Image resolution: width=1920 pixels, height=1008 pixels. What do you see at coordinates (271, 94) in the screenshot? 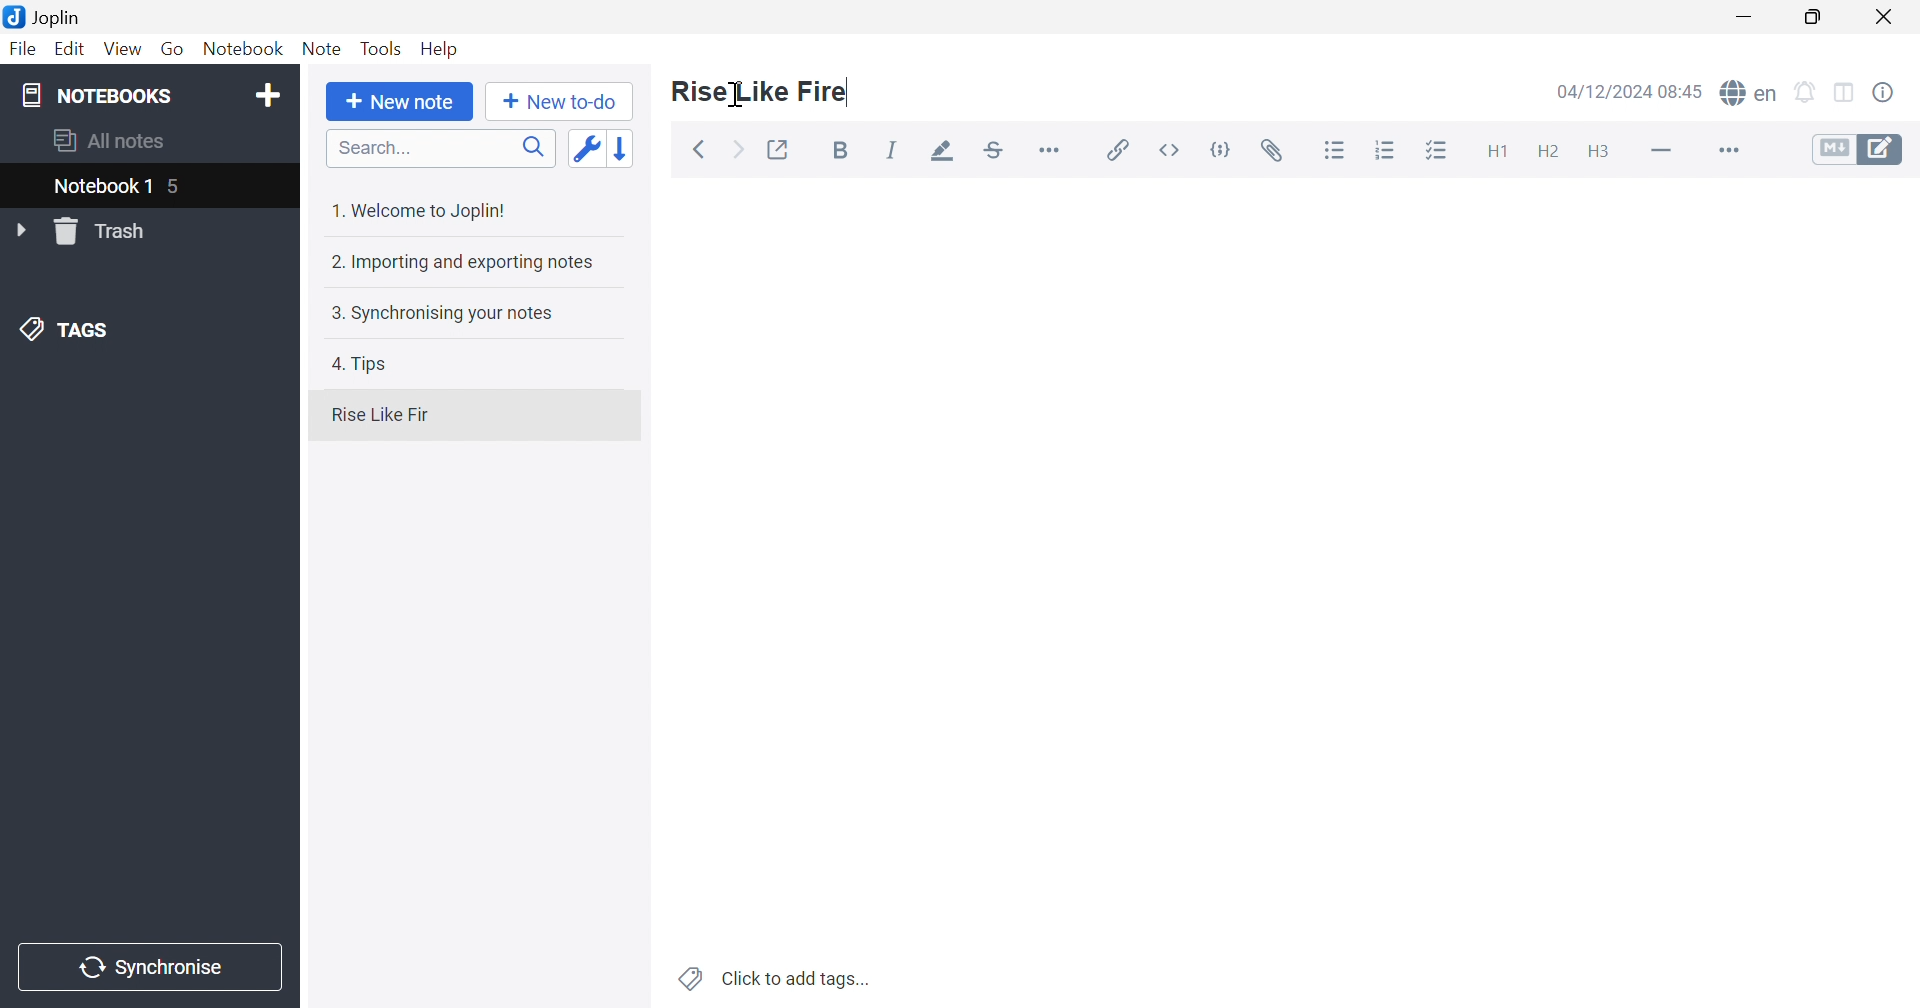
I see `Add notebook` at bounding box center [271, 94].